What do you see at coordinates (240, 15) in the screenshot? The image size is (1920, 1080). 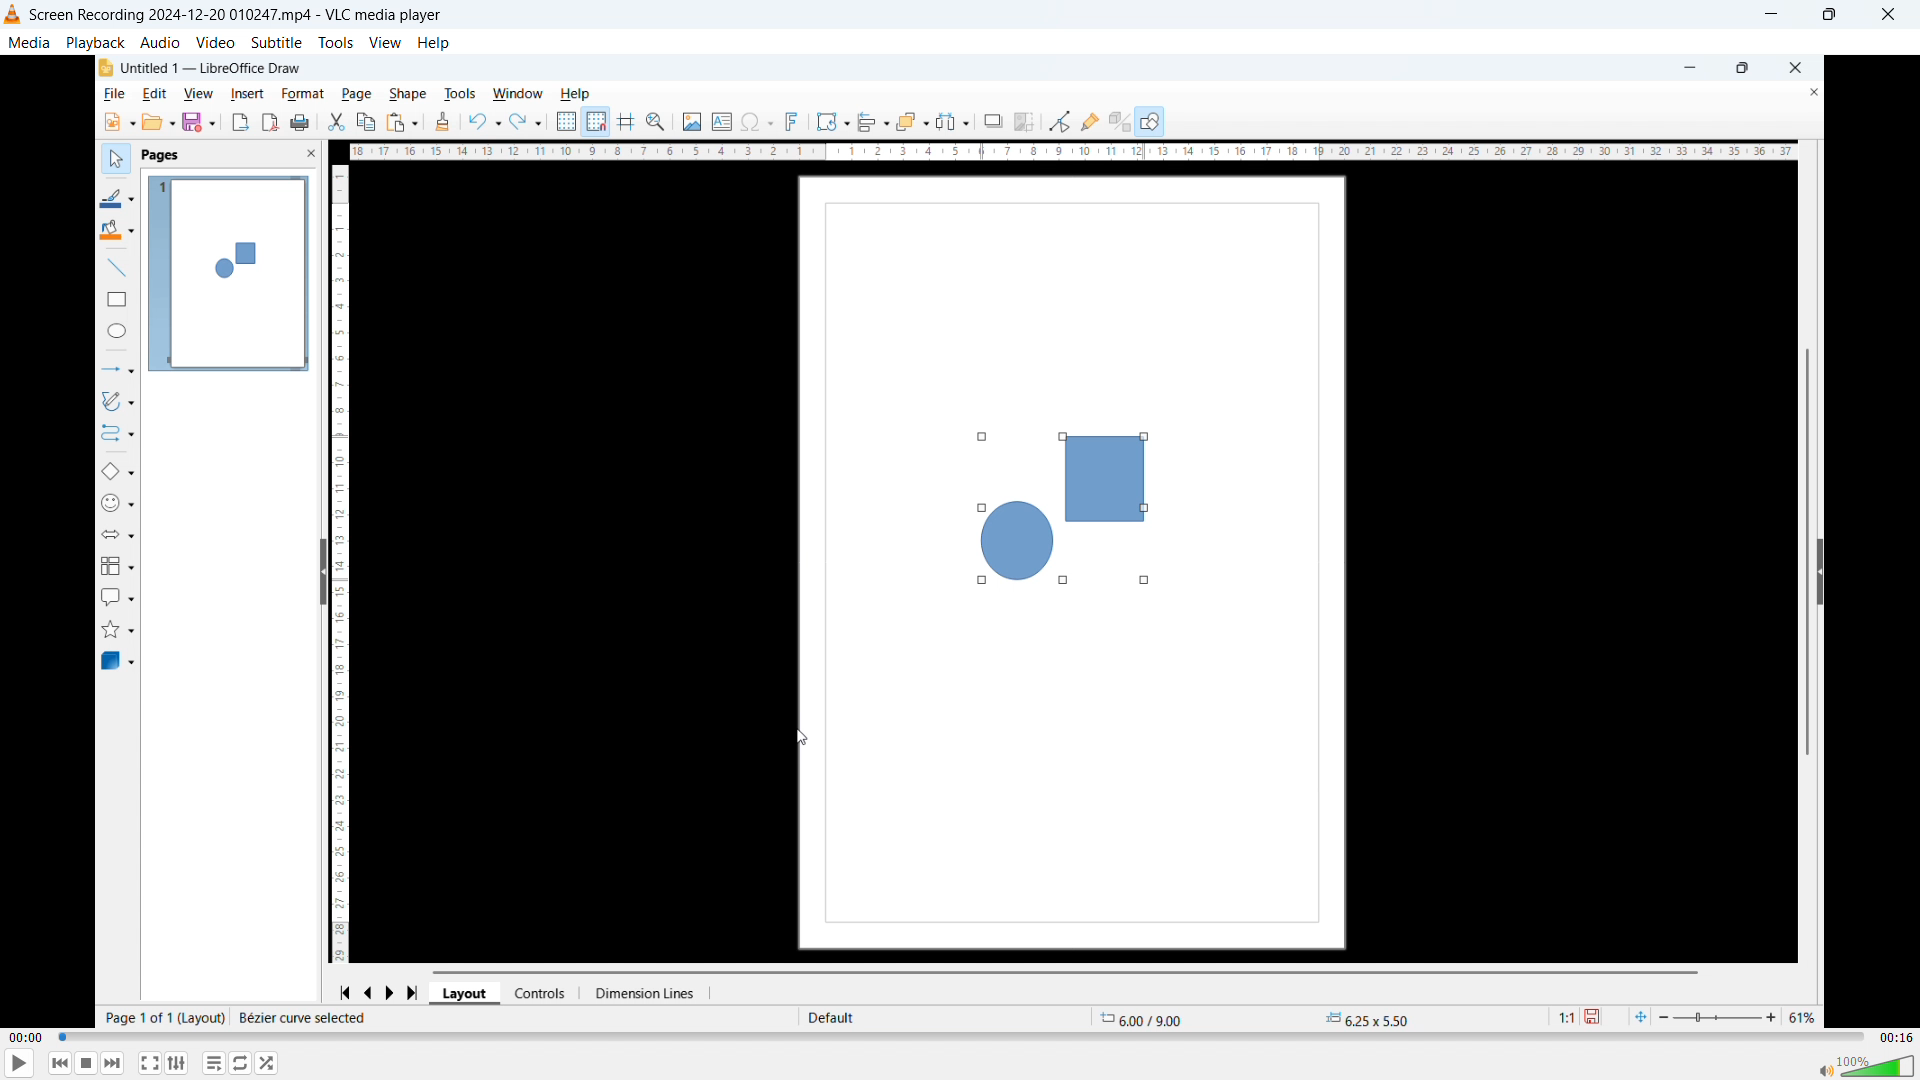 I see `Screen Recording 2024-12-20 010247.mp4 - VLC media player` at bounding box center [240, 15].